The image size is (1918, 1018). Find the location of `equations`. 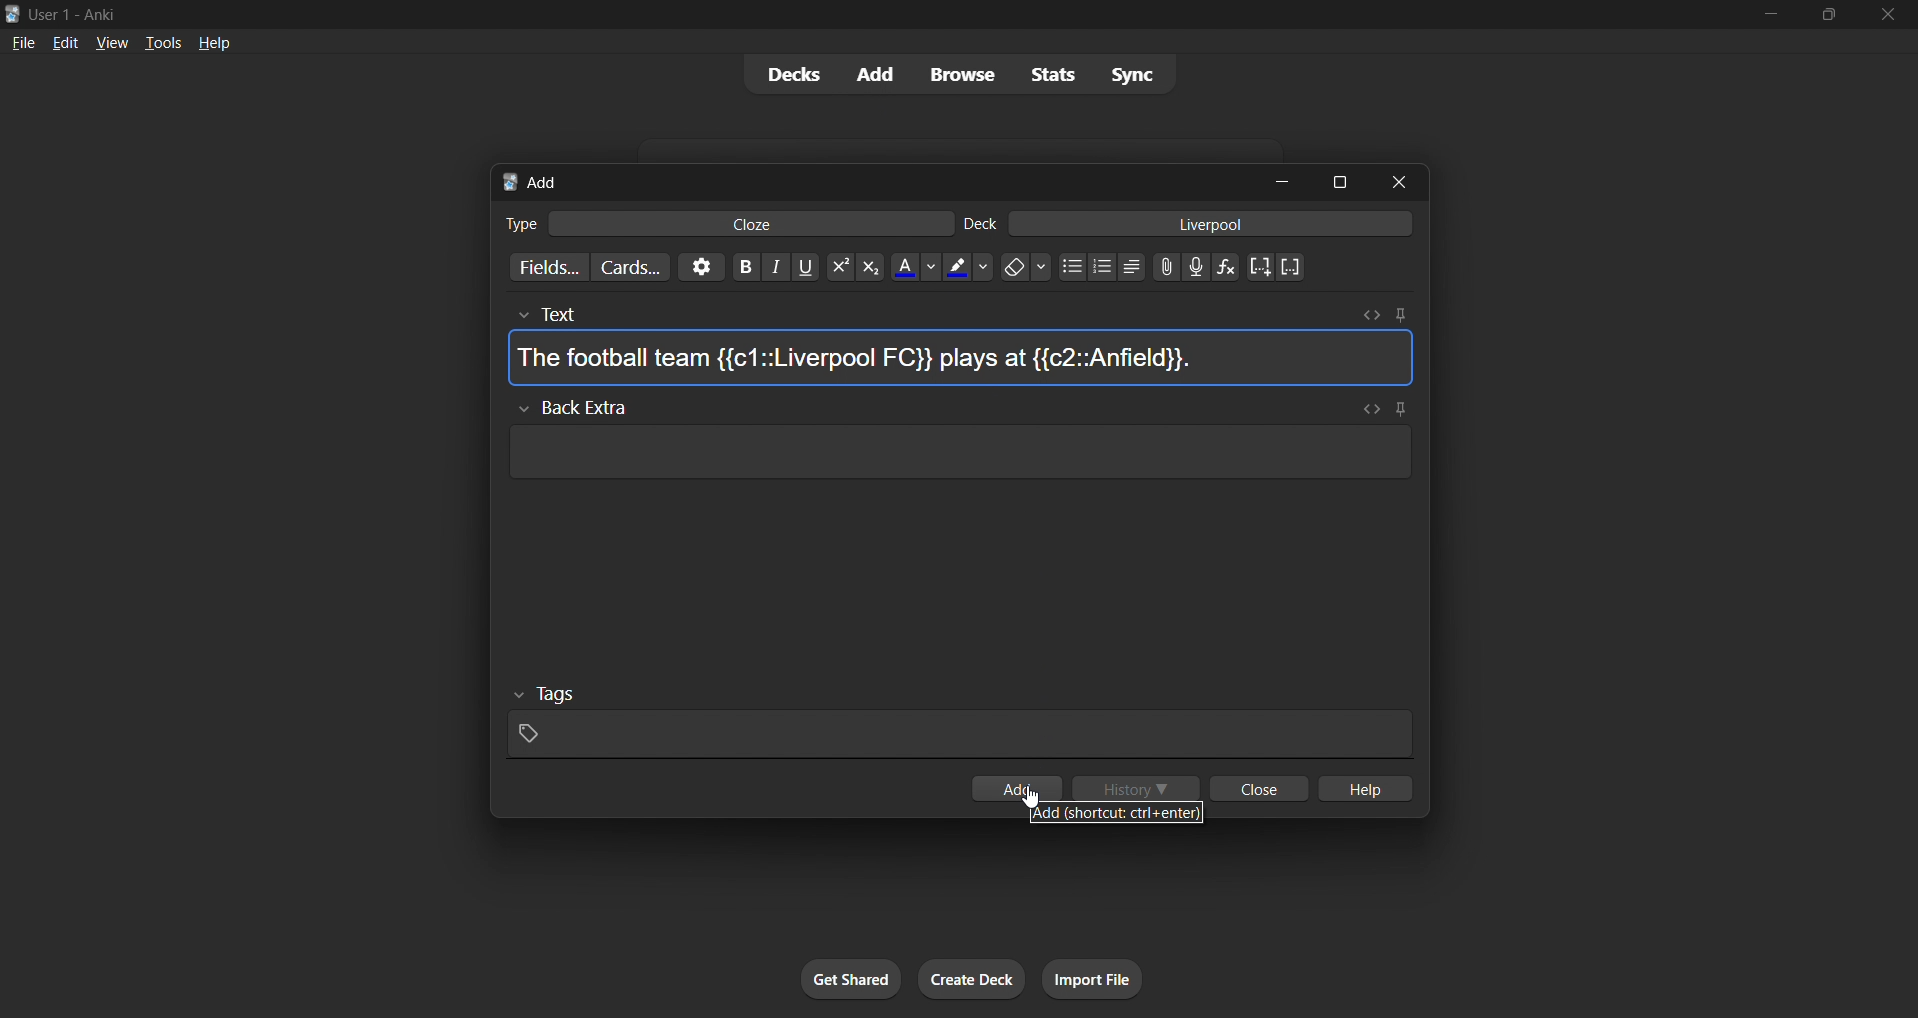

equations is located at coordinates (1223, 270).